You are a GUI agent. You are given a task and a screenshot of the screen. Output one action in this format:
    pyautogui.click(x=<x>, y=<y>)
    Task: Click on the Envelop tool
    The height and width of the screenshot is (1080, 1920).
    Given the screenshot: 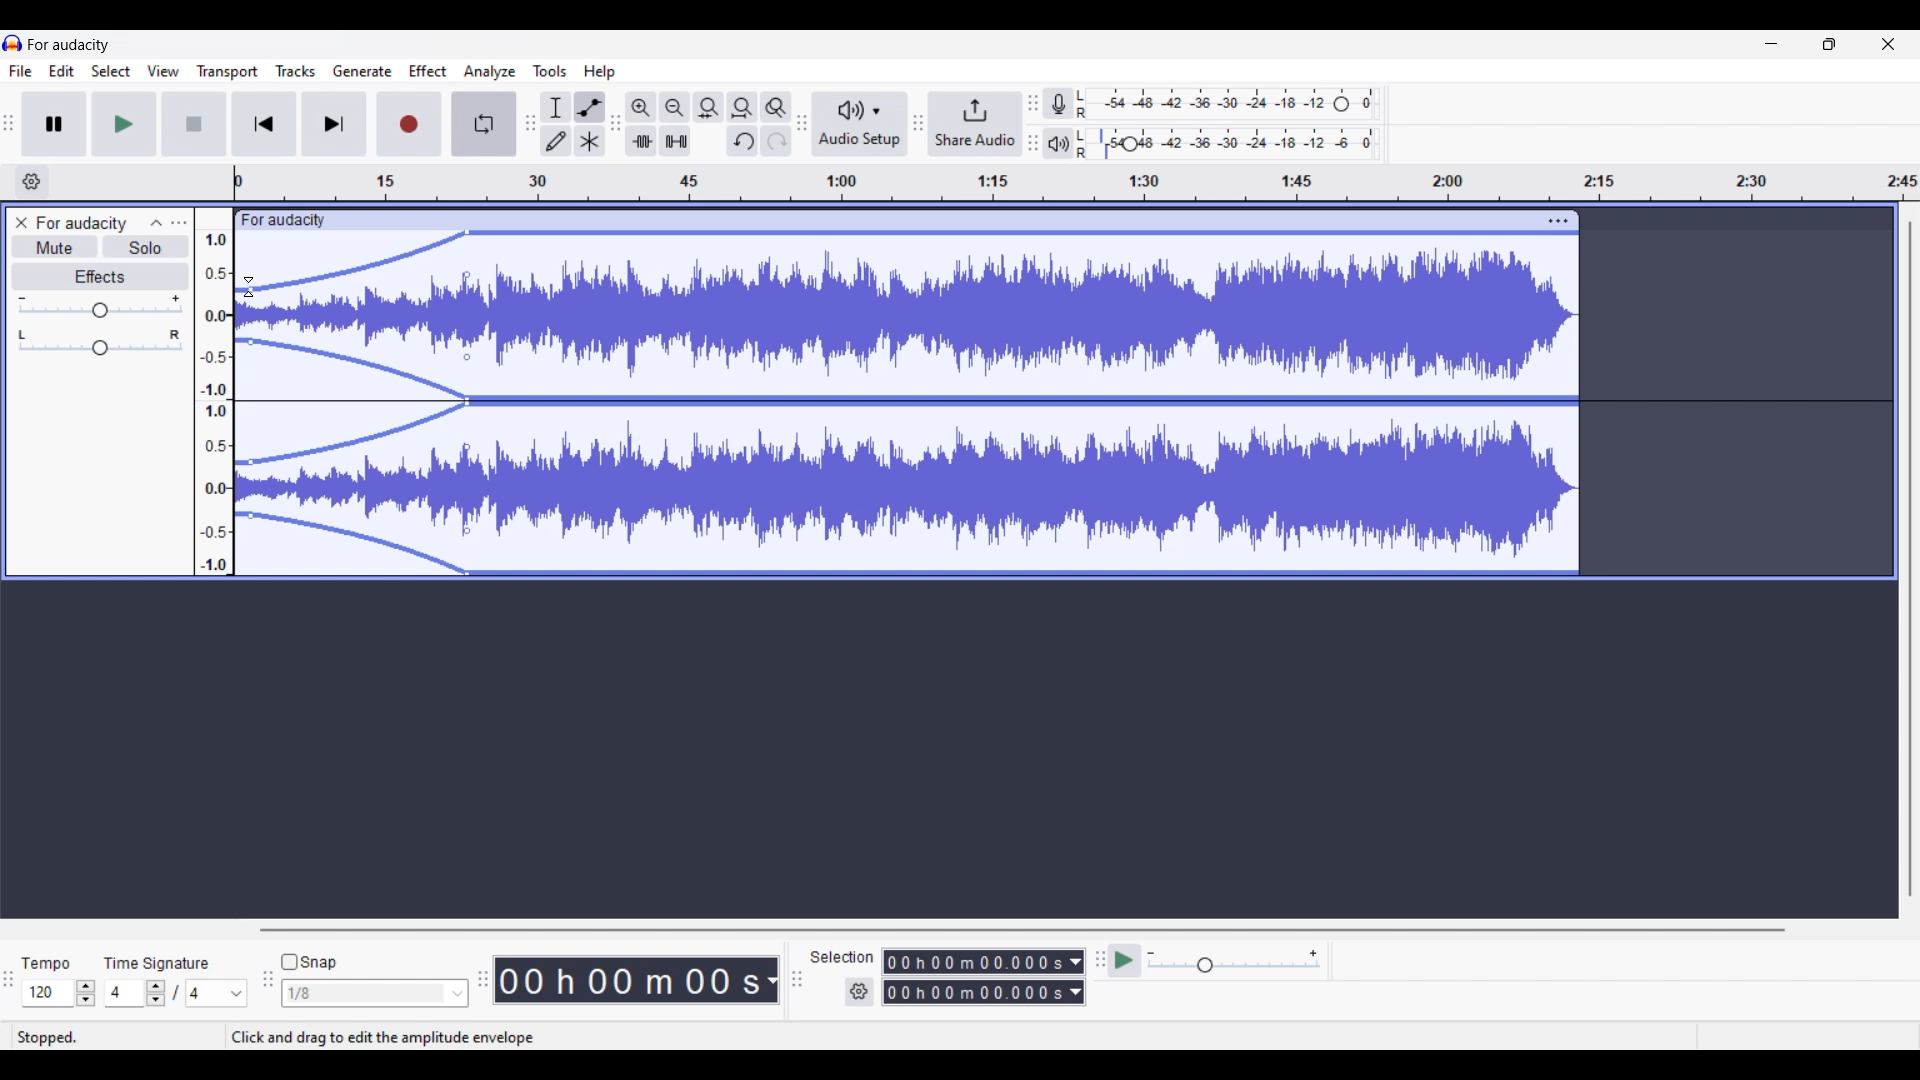 What is the action you would take?
    pyautogui.click(x=591, y=108)
    